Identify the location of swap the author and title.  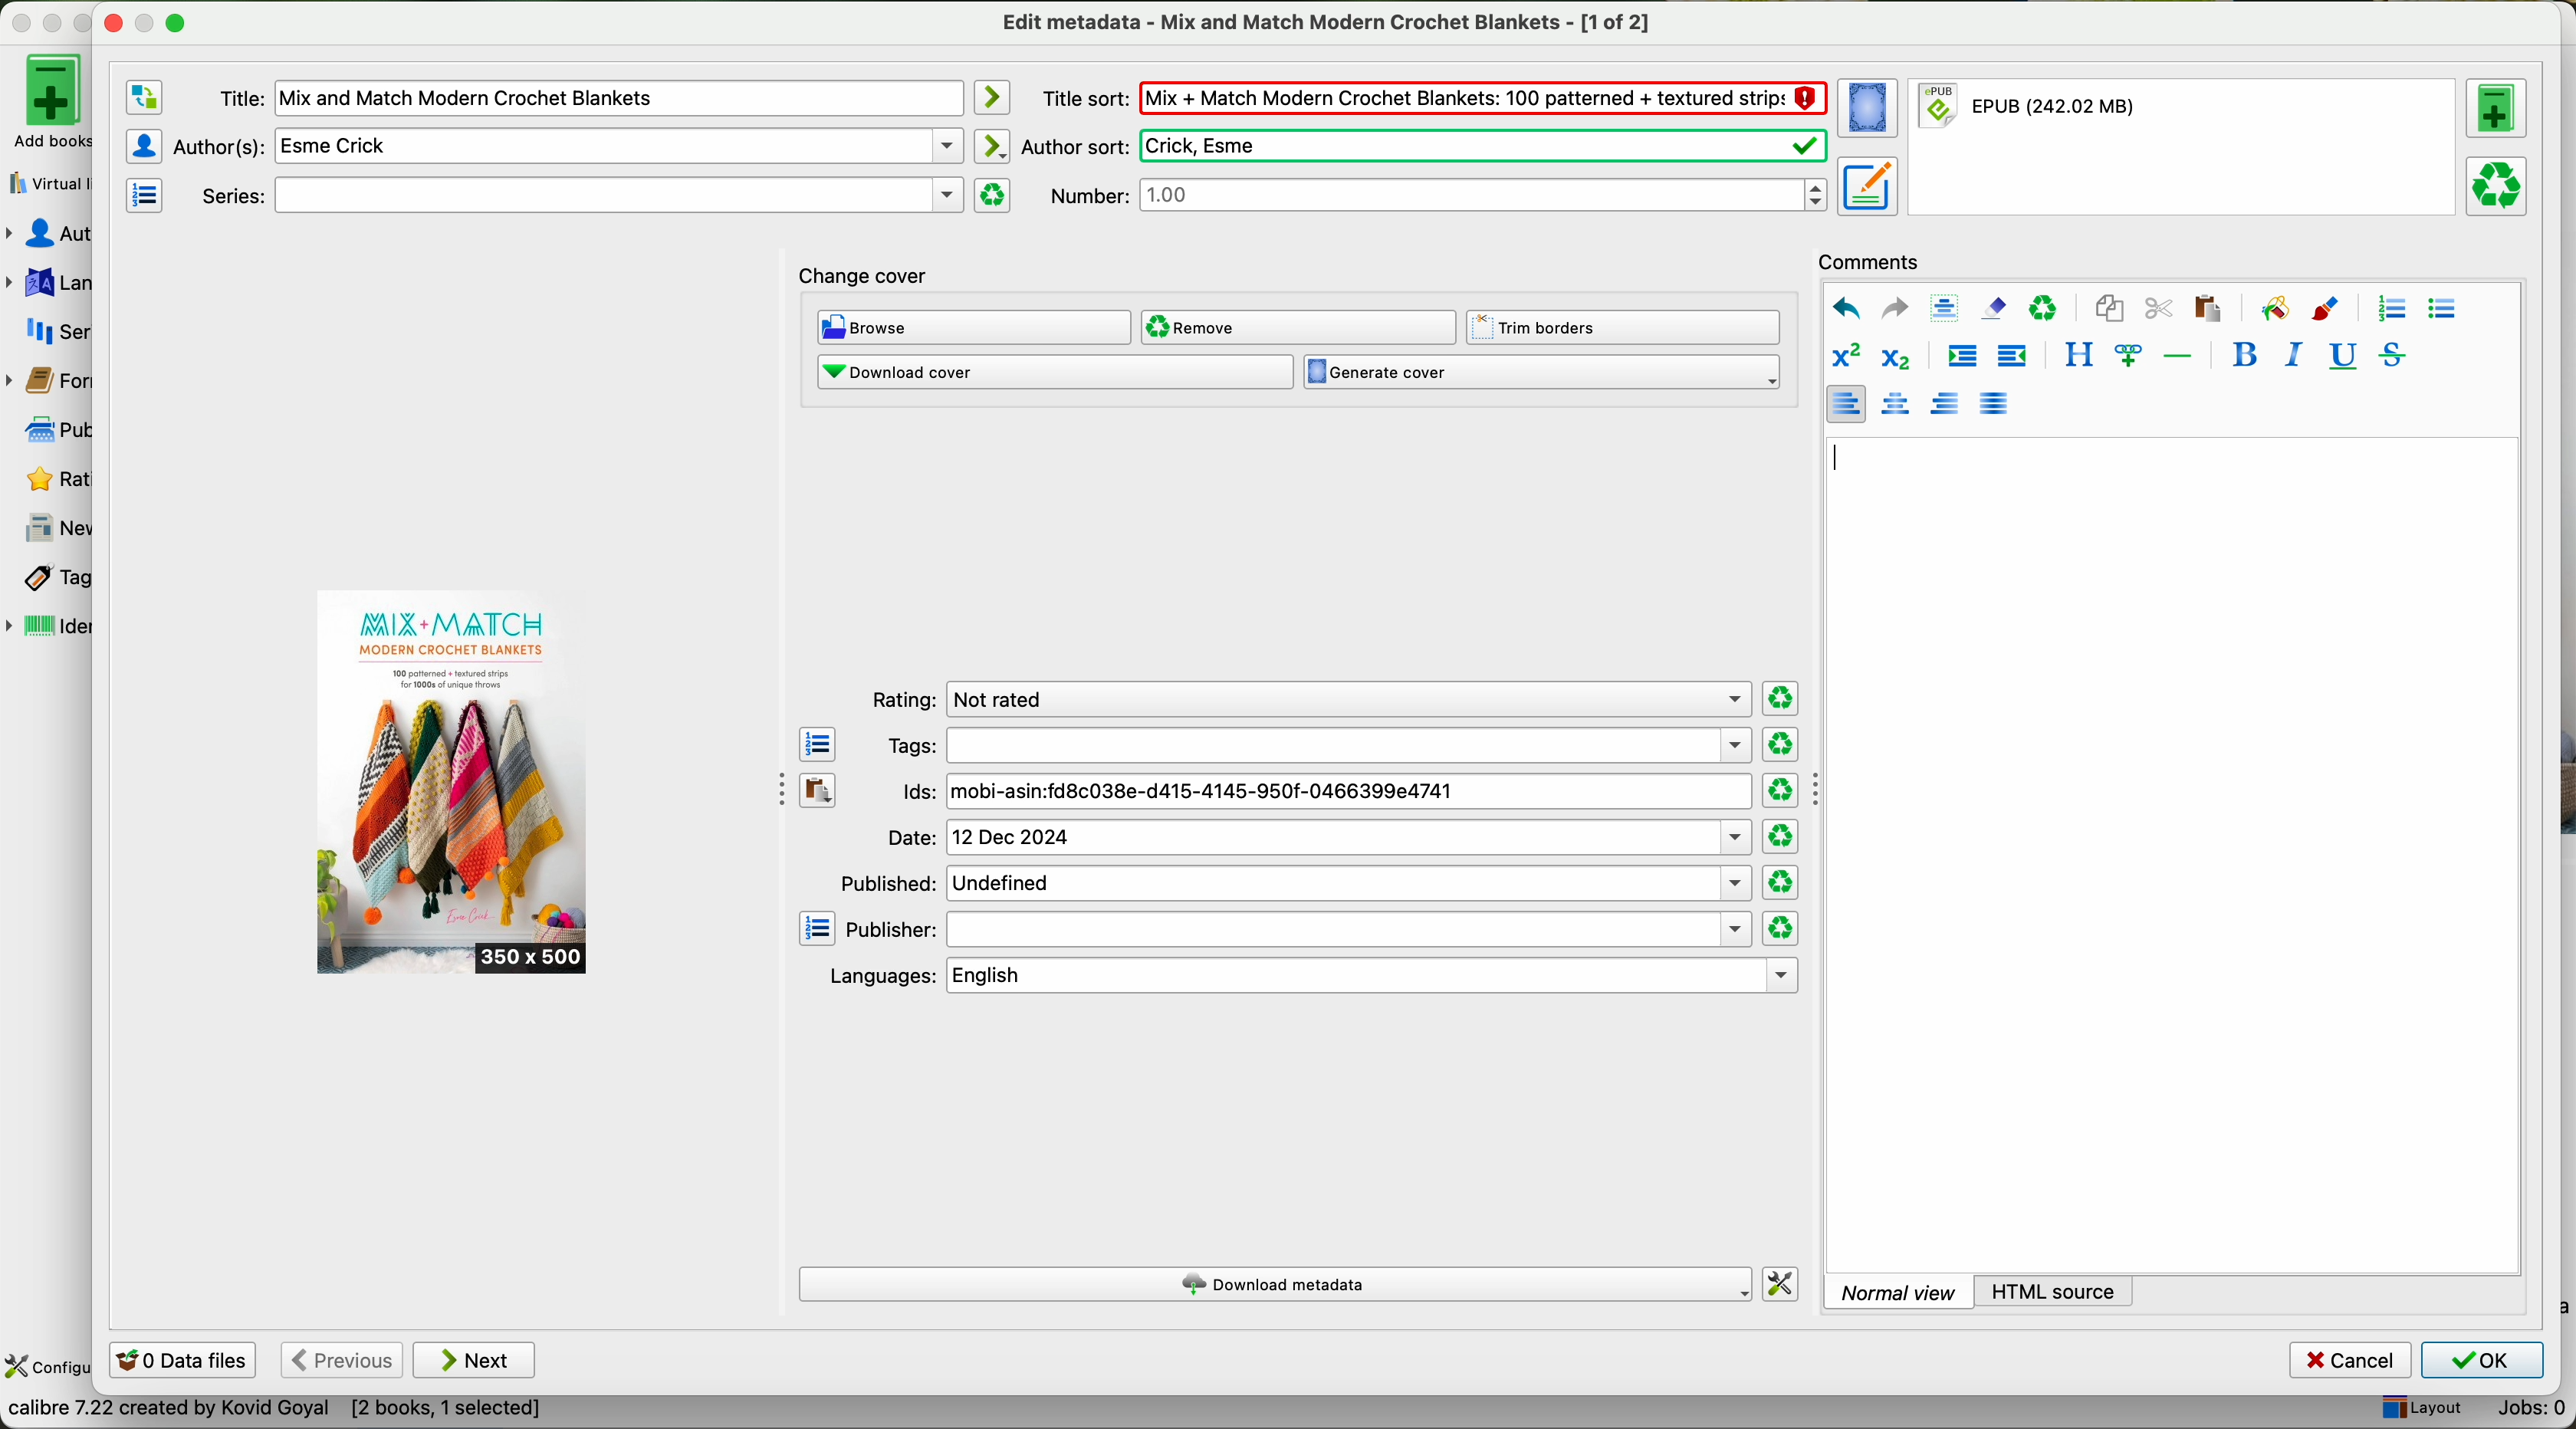
(145, 98).